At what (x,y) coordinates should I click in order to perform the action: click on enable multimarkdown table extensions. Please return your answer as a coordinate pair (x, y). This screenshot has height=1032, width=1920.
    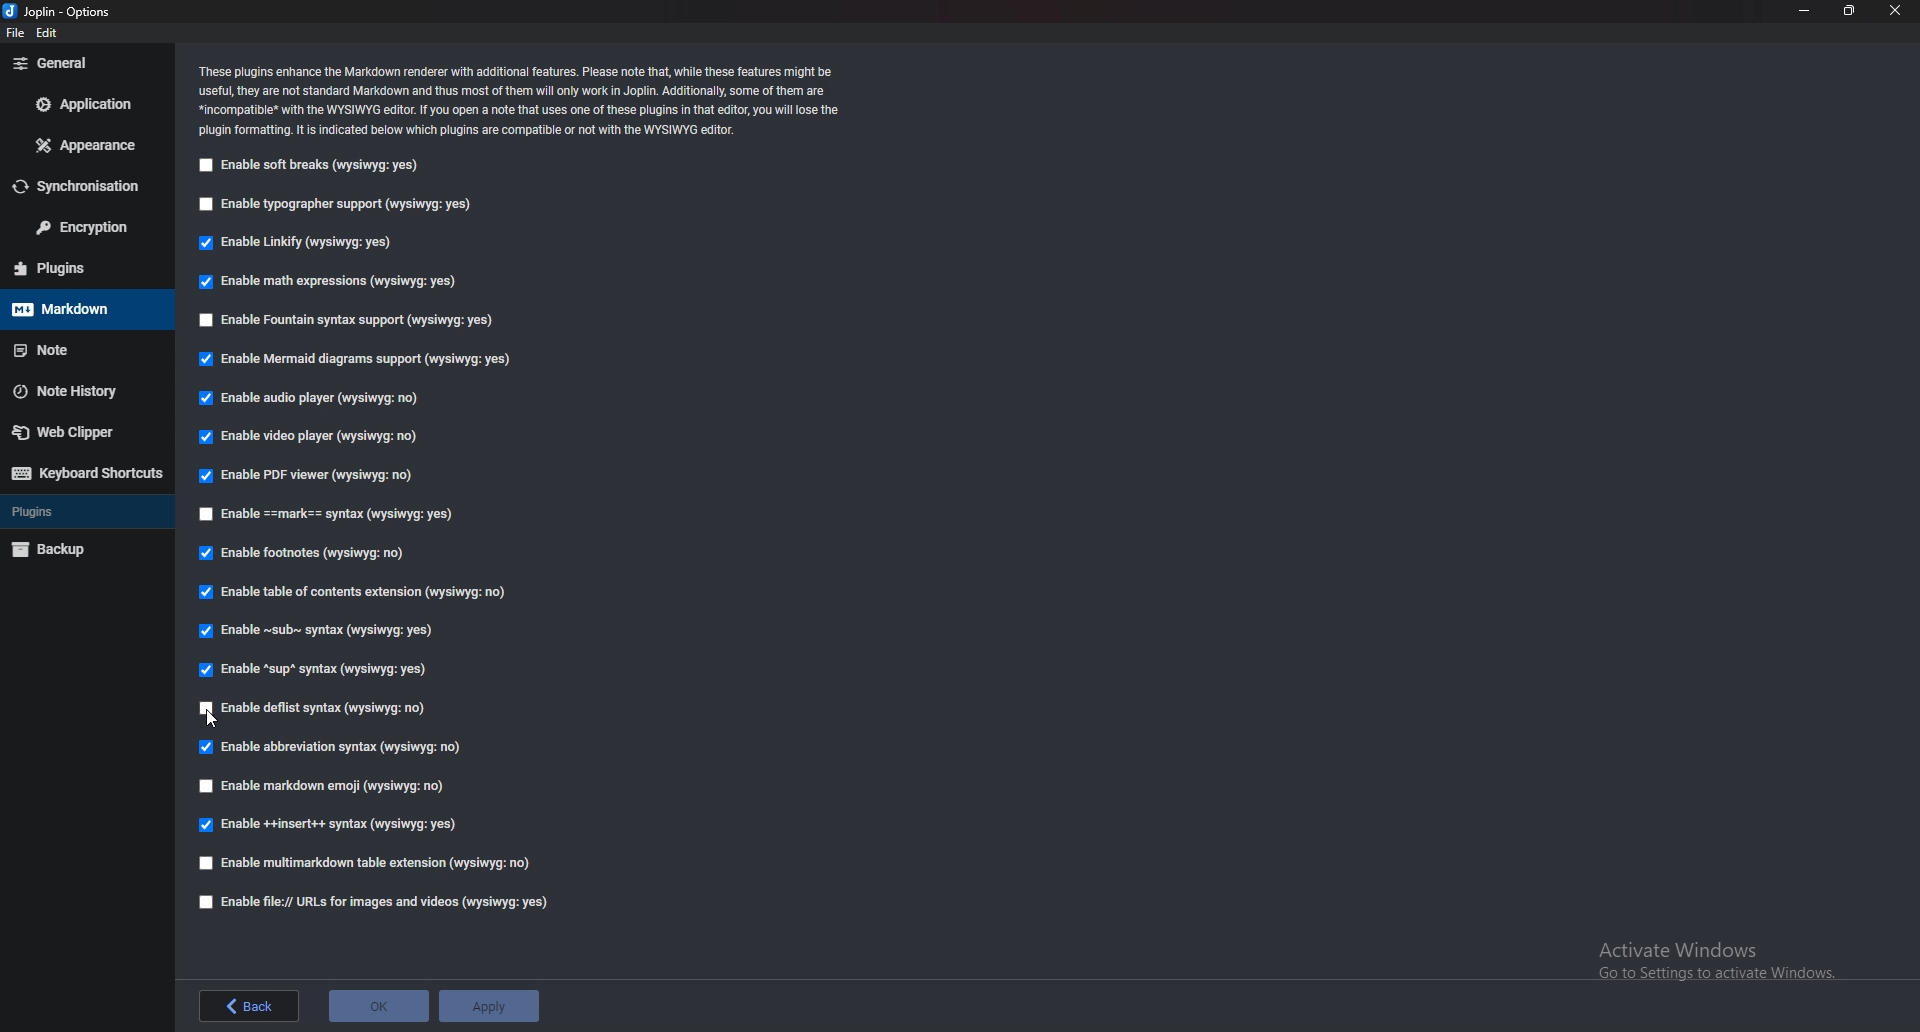
    Looking at the image, I should click on (375, 866).